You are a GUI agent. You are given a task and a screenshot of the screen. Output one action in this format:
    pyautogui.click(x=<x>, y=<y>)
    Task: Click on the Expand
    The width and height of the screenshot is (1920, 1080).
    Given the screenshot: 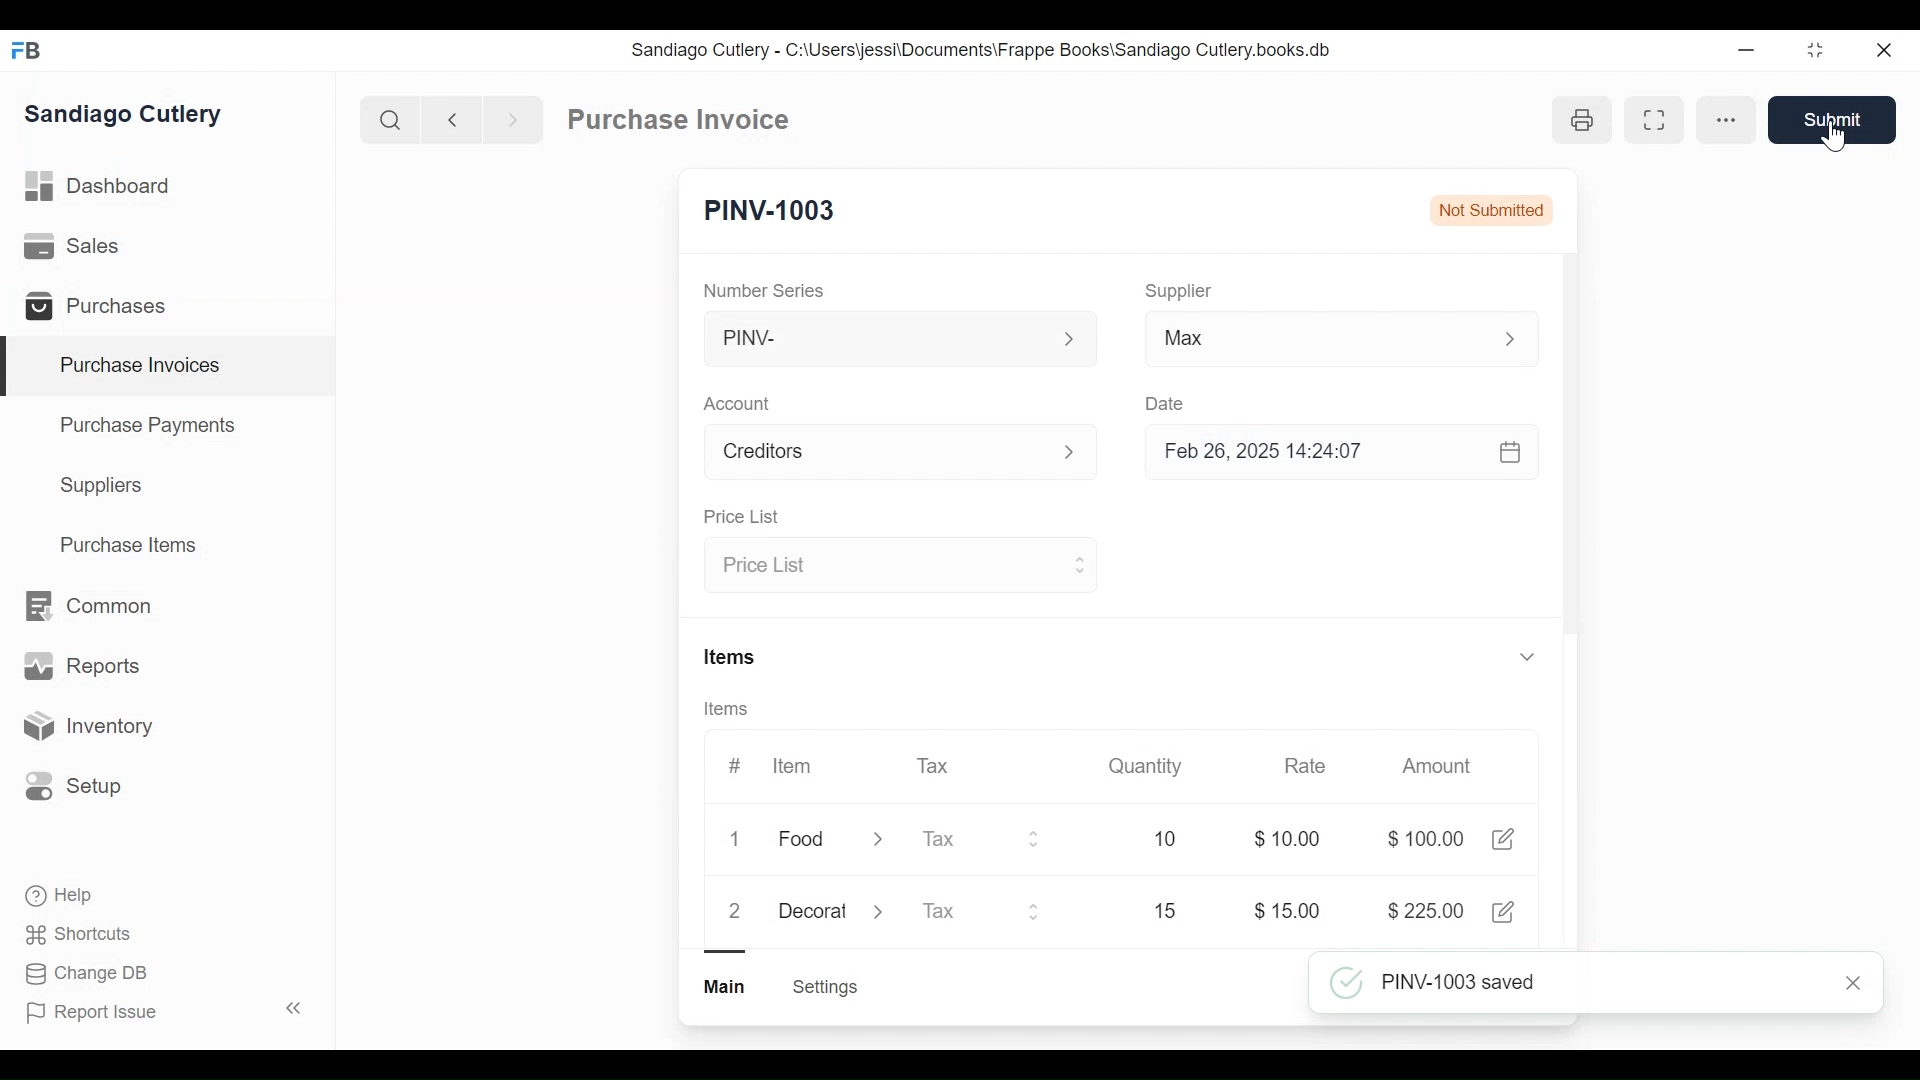 What is the action you would take?
    pyautogui.click(x=1526, y=655)
    